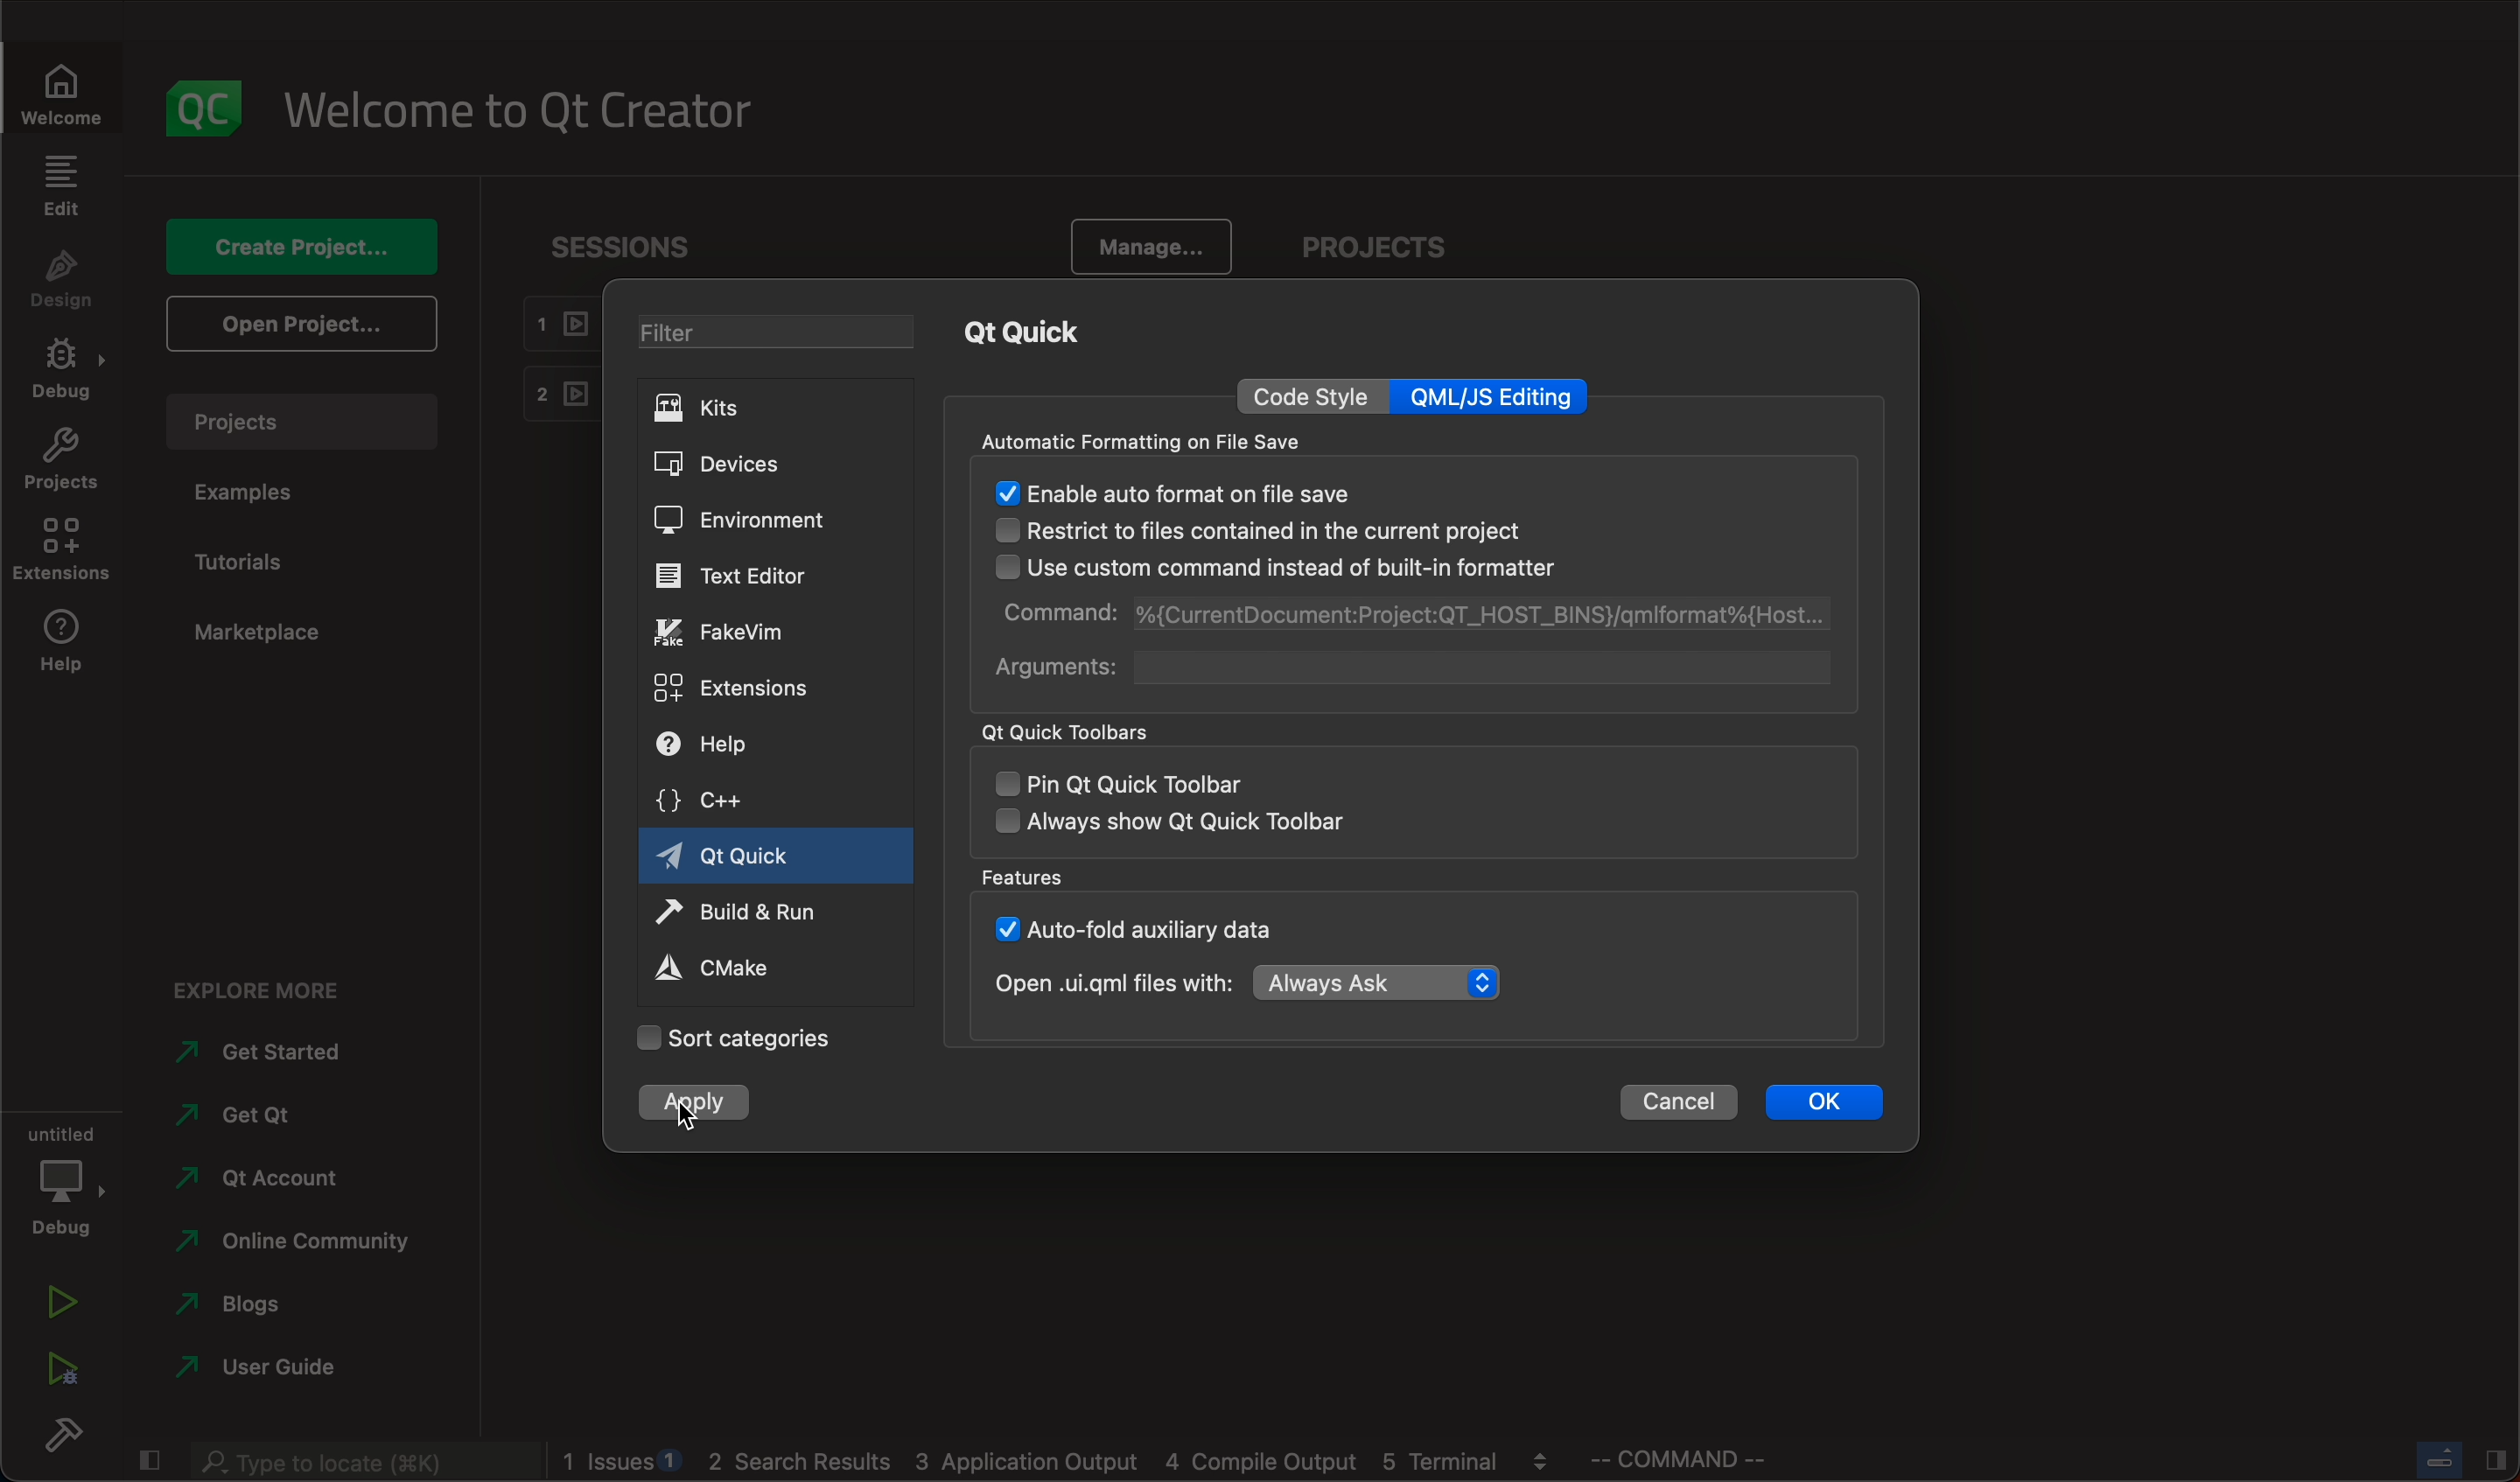  What do you see at coordinates (1367, 247) in the screenshot?
I see `projects` at bounding box center [1367, 247].